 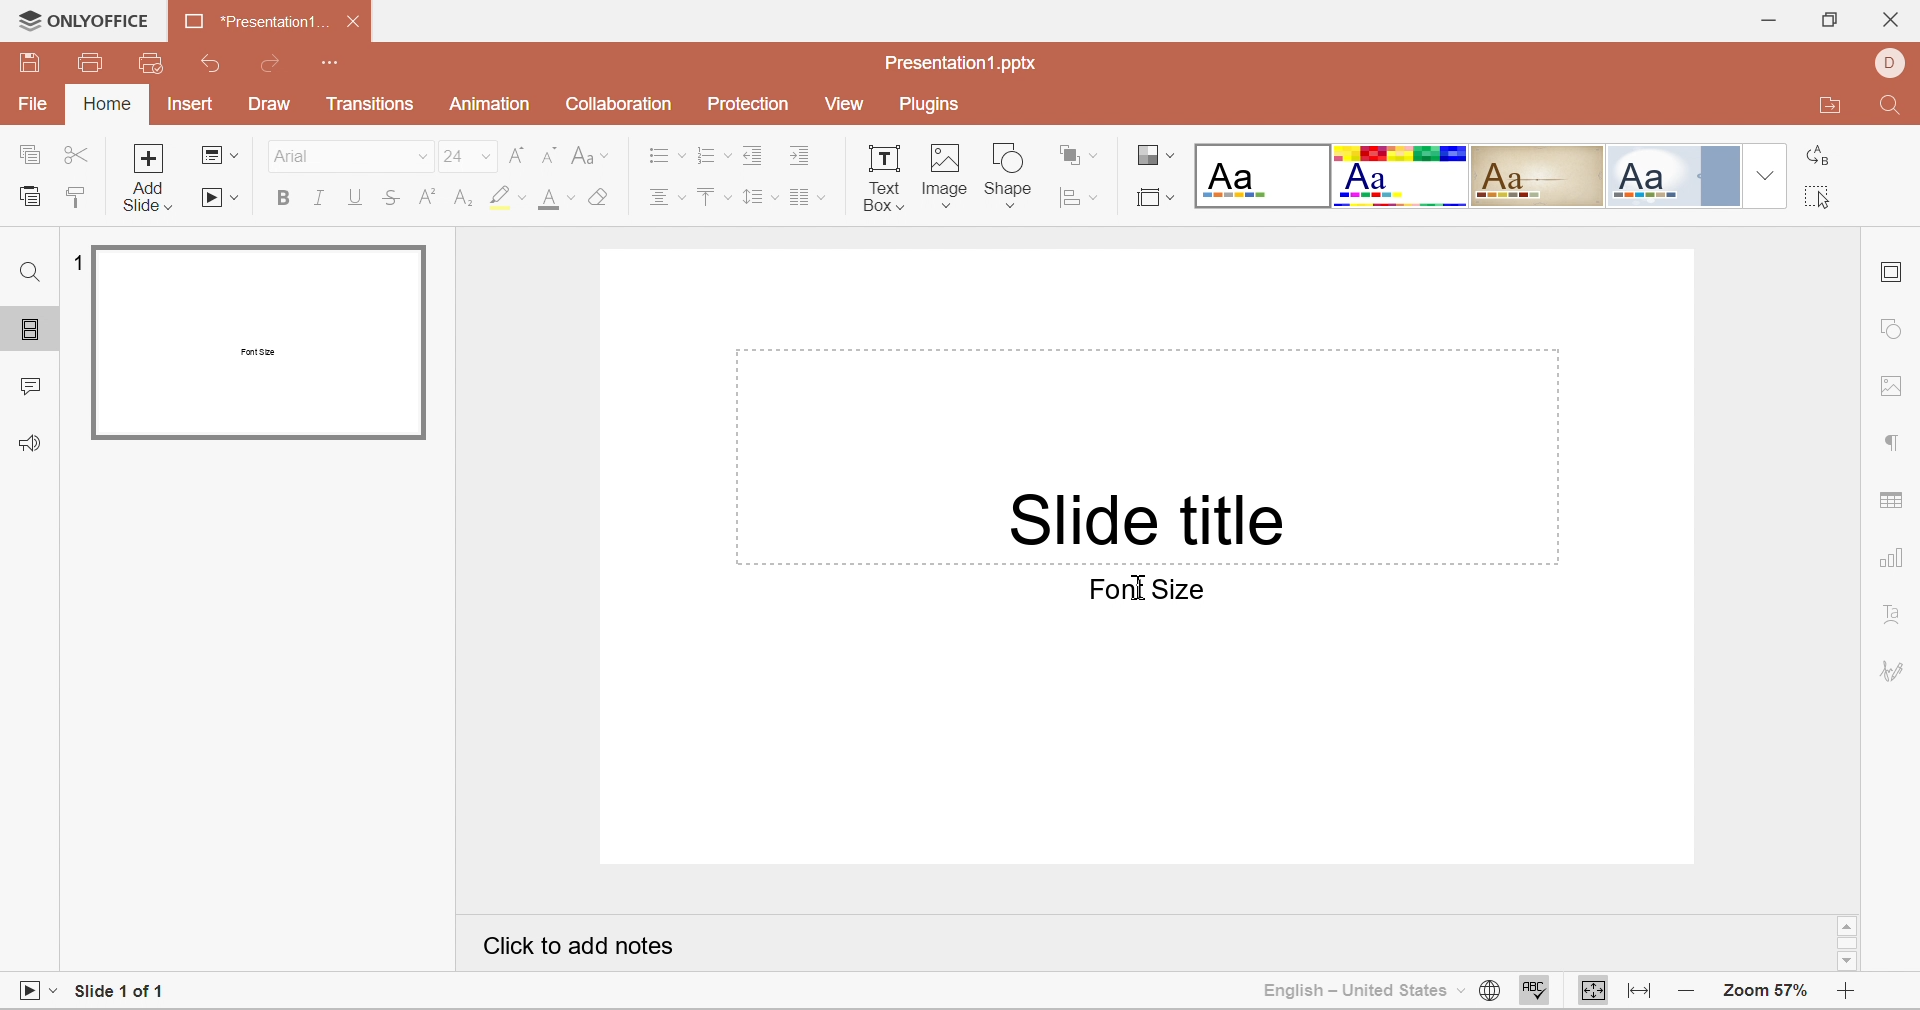 I want to click on table settings, so click(x=1896, y=505).